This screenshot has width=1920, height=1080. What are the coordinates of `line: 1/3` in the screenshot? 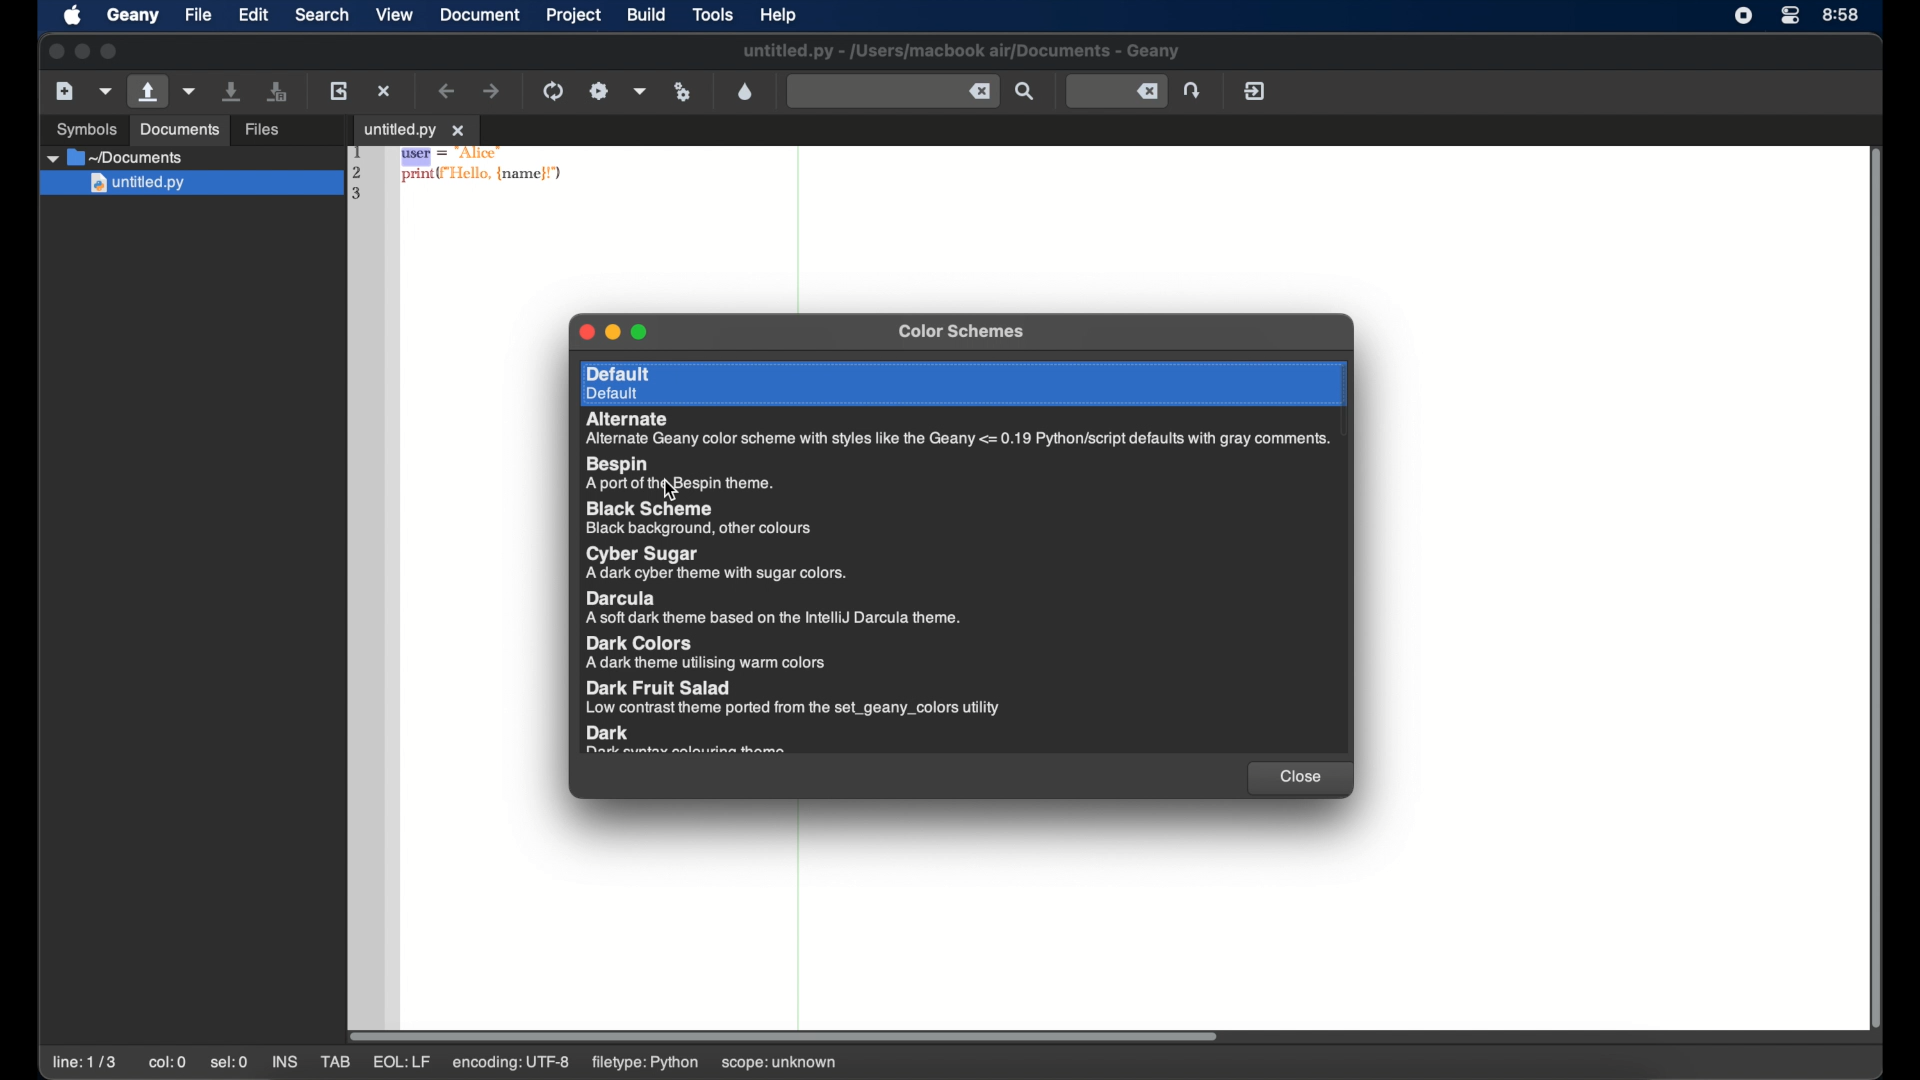 It's located at (85, 1063).